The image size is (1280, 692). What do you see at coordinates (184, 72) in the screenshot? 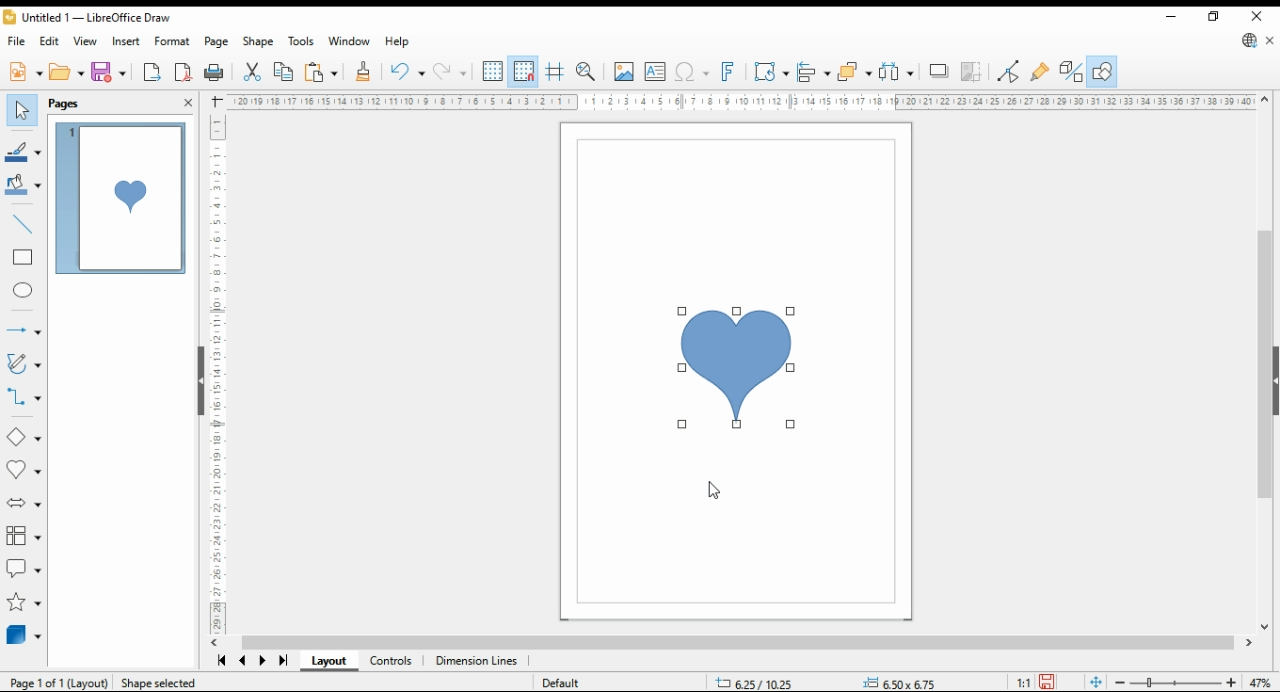
I see `export as pdf` at bounding box center [184, 72].